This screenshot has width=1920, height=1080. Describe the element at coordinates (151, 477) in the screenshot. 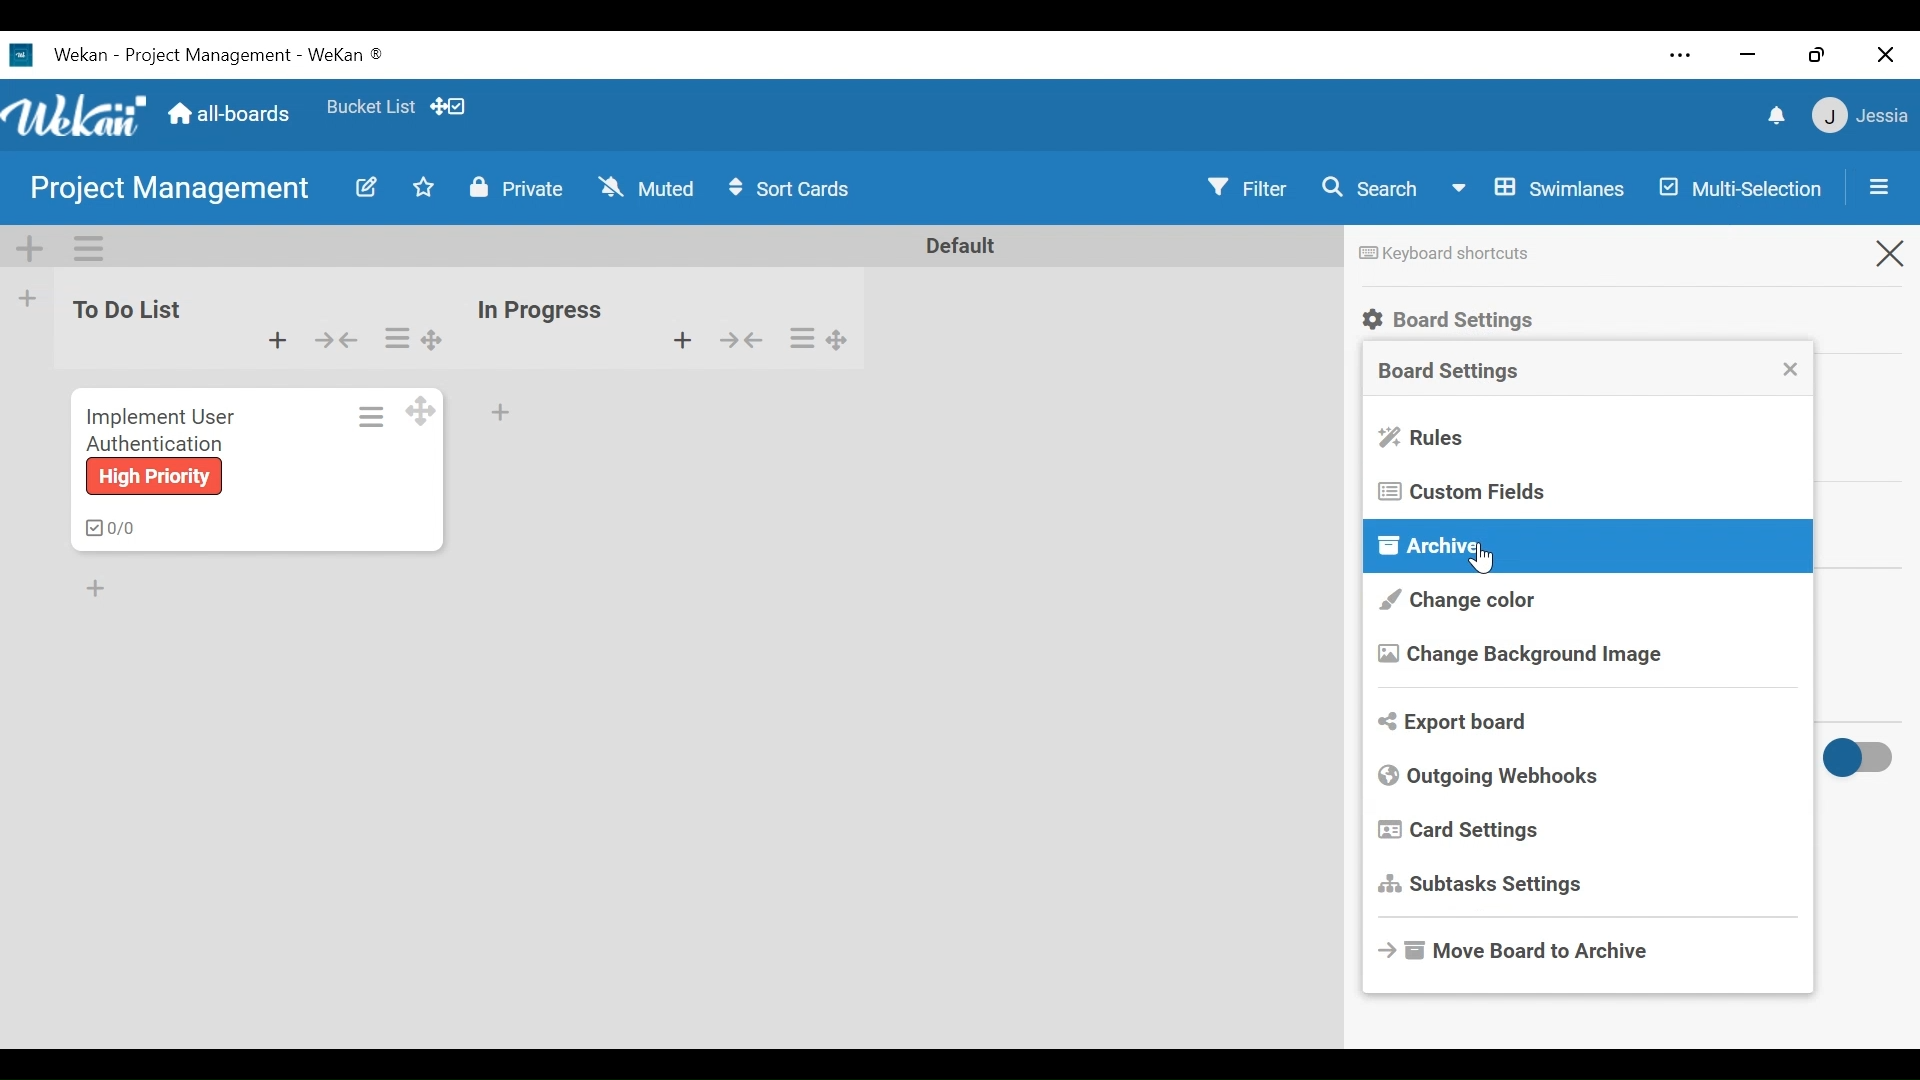

I see `high priority` at that location.